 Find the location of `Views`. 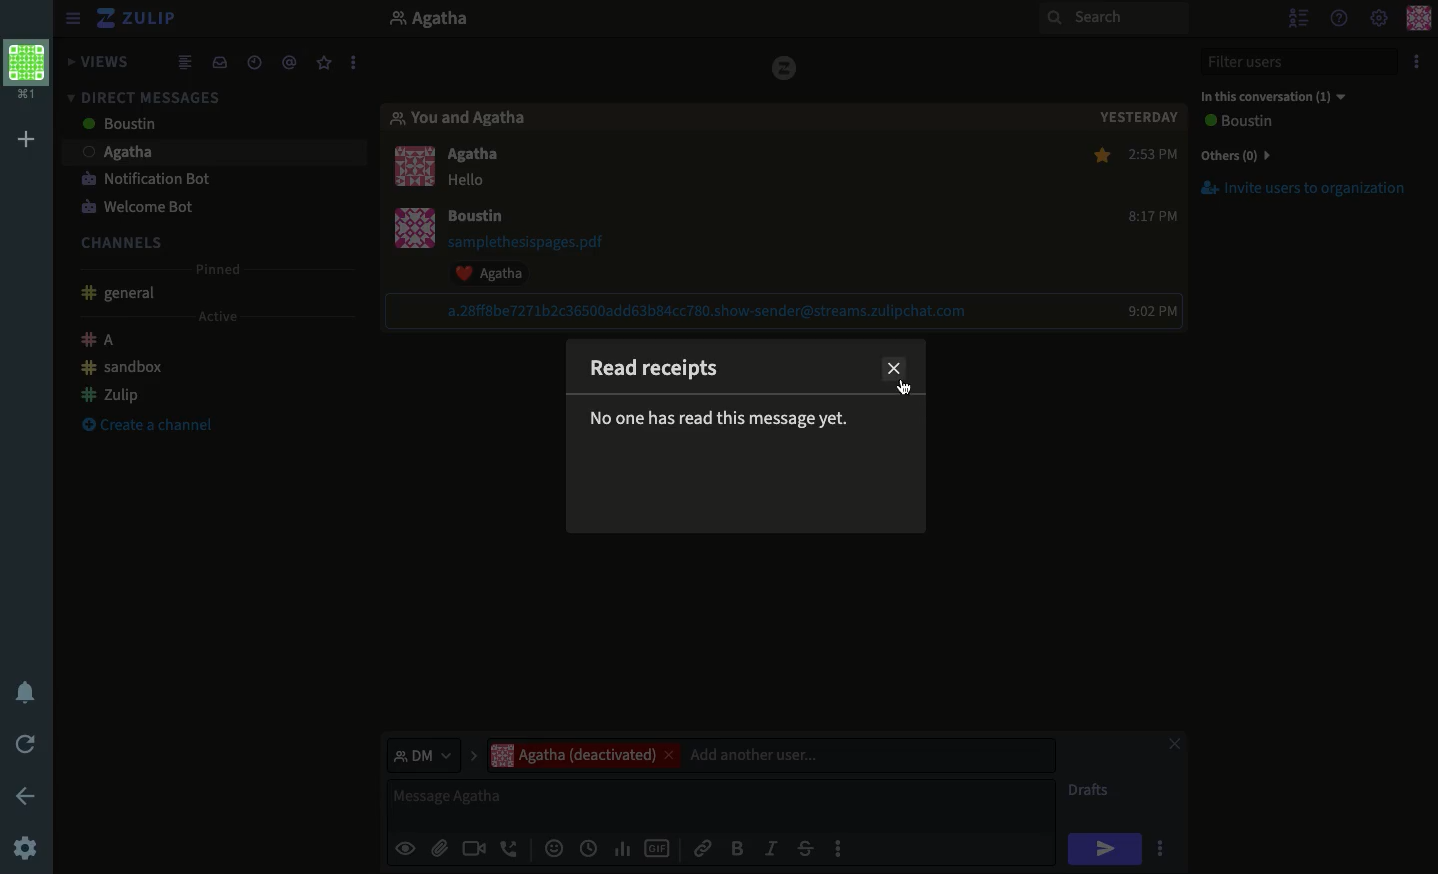

Views is located at coordinates (102, 63).